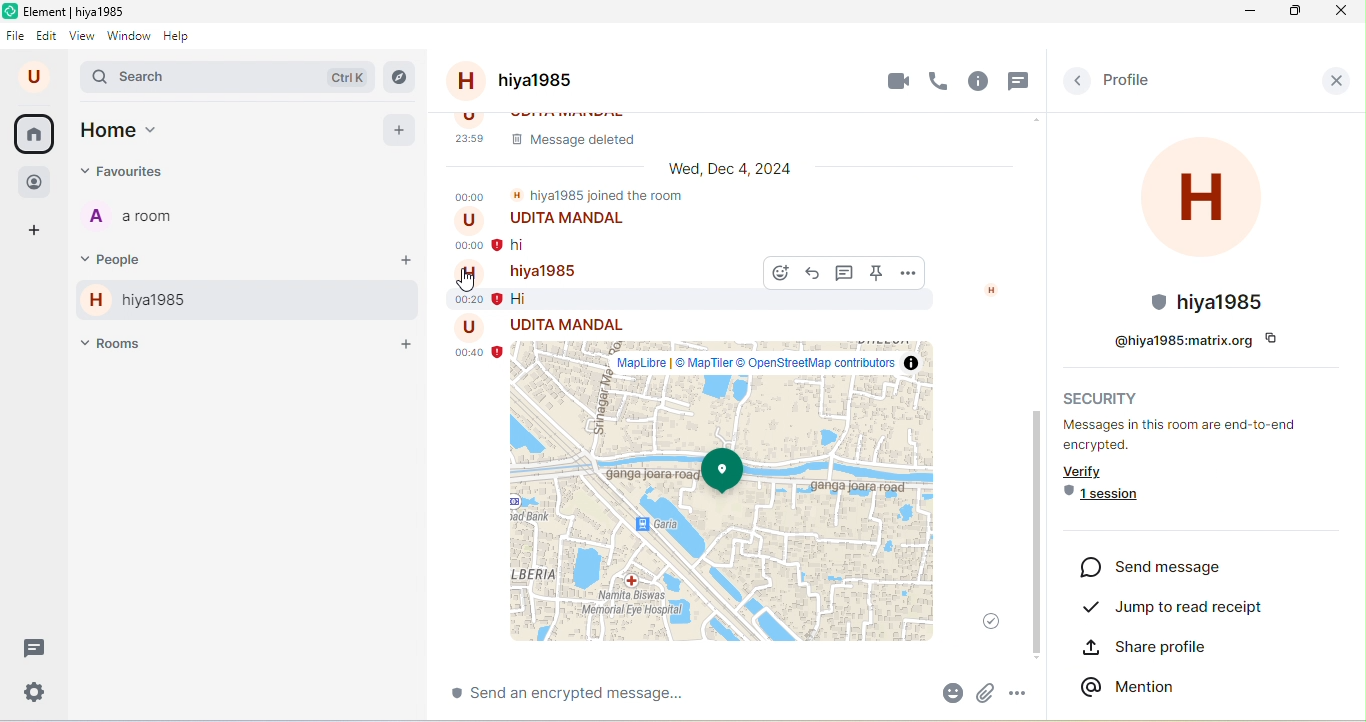 The image size is (1366, 722). What do you see at coordinates (1136, 83) in the screenshot?
I see `profile` at bounding box center [1136, 83].